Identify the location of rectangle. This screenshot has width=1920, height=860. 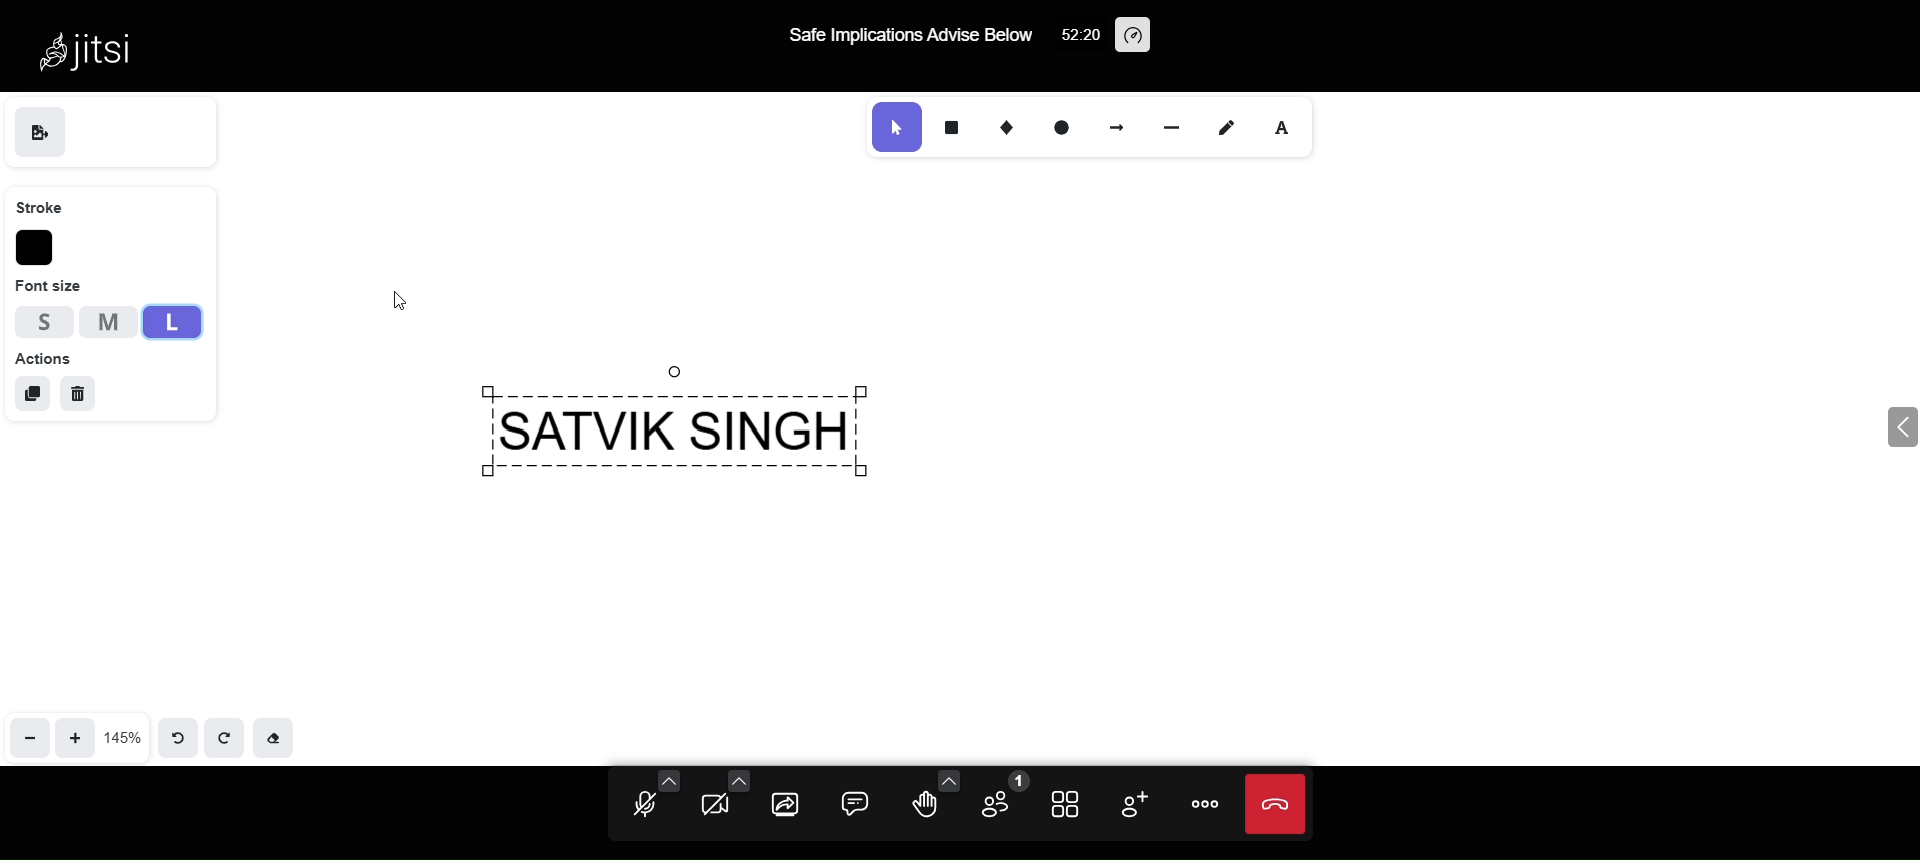
(951, 127).